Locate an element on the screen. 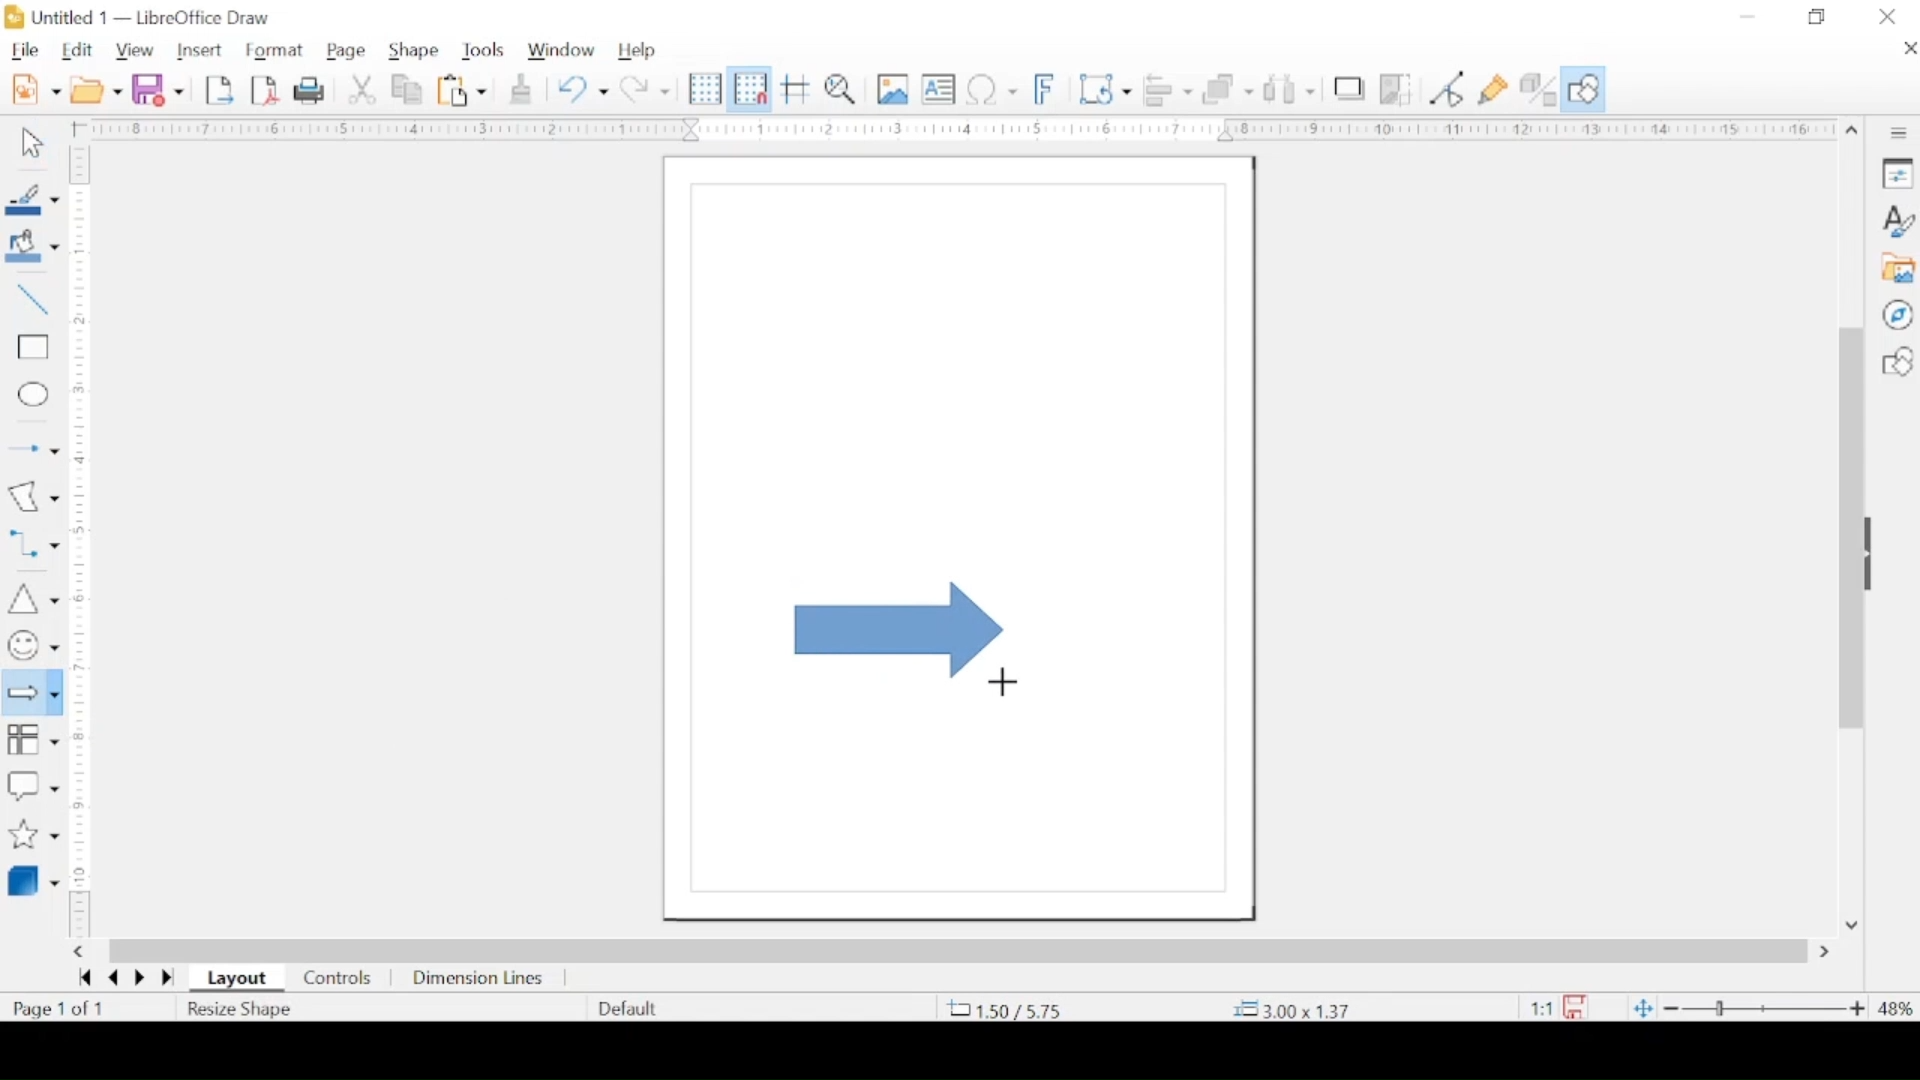  scroll box is located at coordinates (959, 951).